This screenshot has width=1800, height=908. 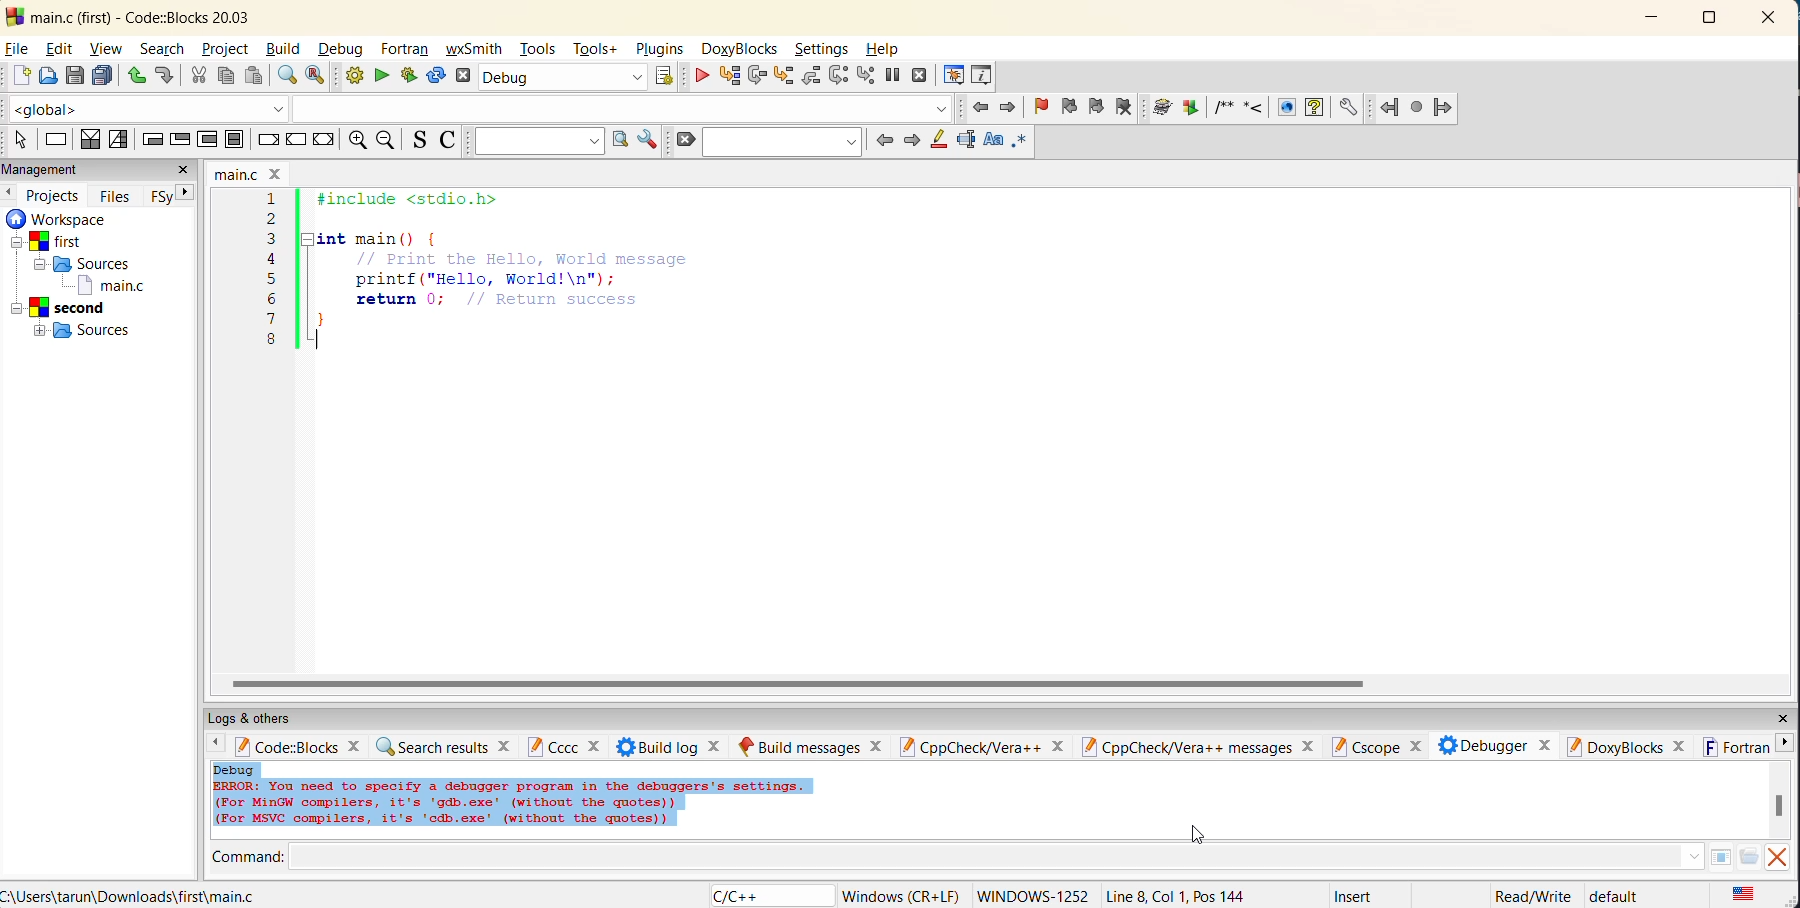 What do you see at coordinates (651, 138) in the screenshot?
I see `show options window` at bounding box center [651, 138].